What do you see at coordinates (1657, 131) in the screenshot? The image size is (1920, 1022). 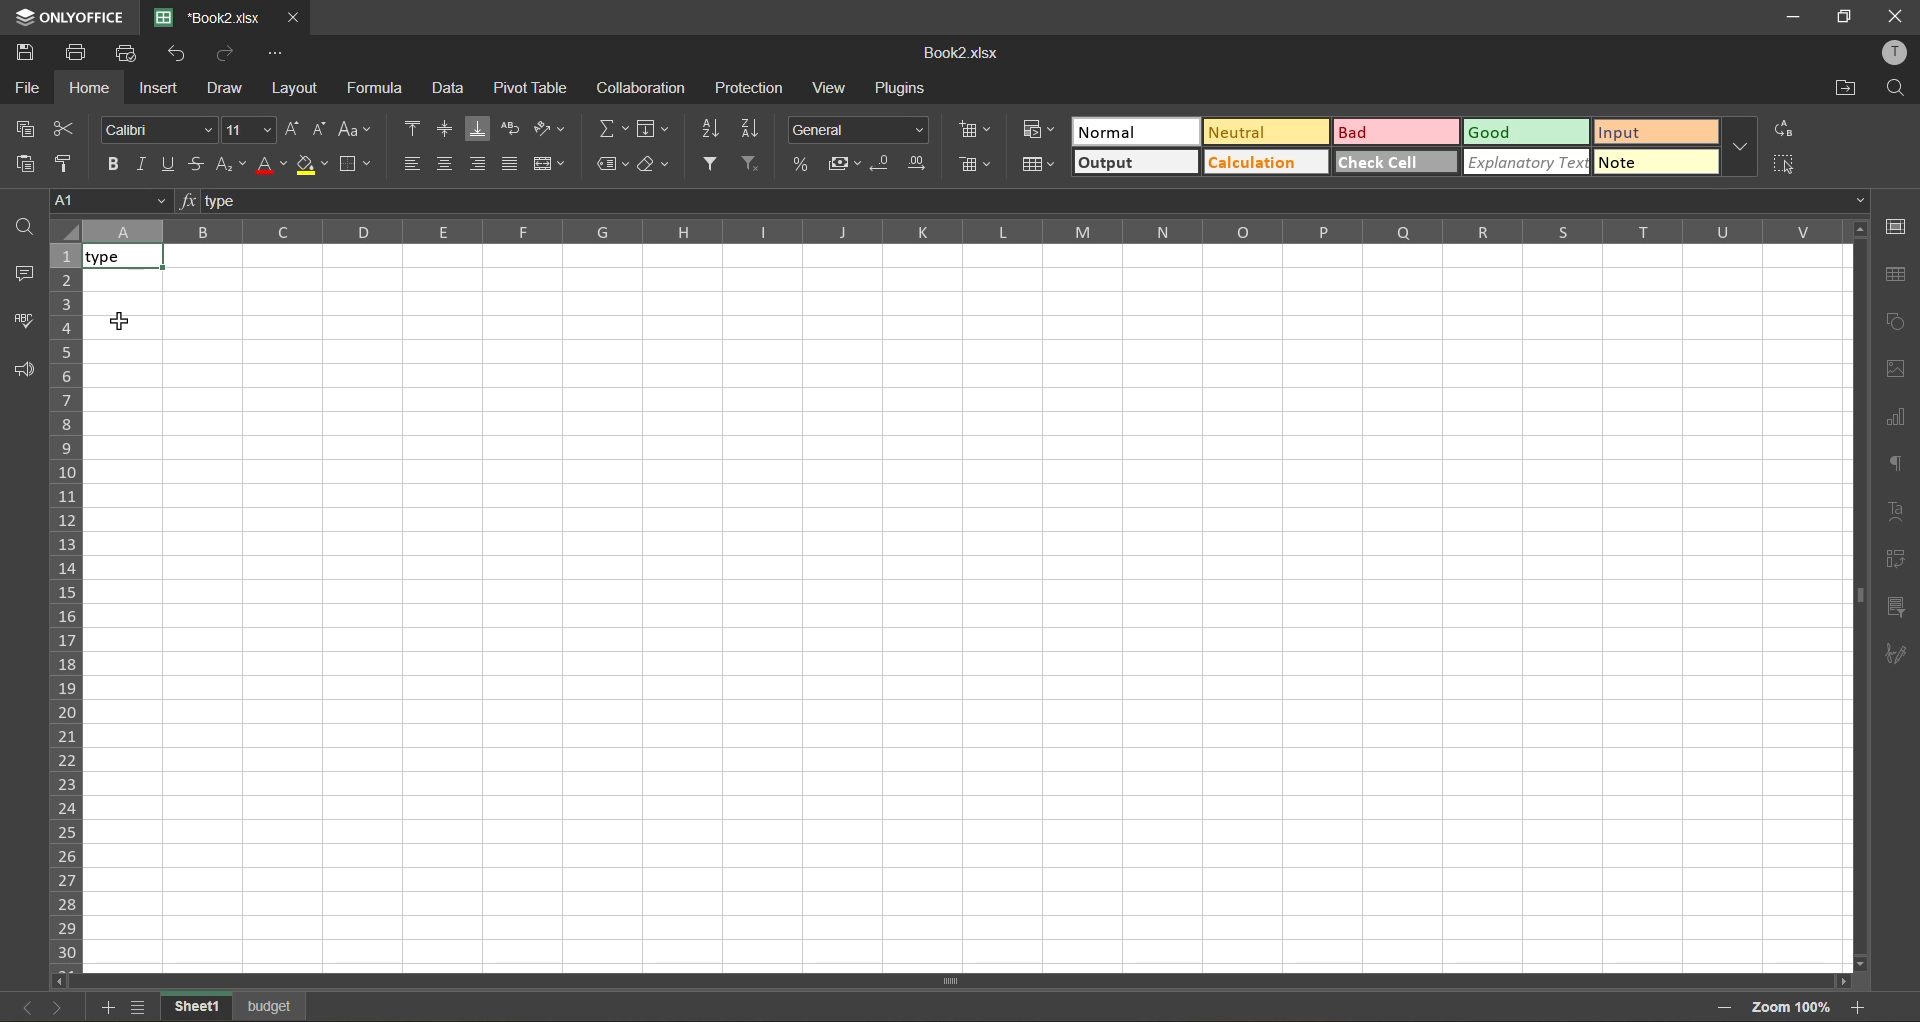 I see `input` at bounding box center [1657, 131].